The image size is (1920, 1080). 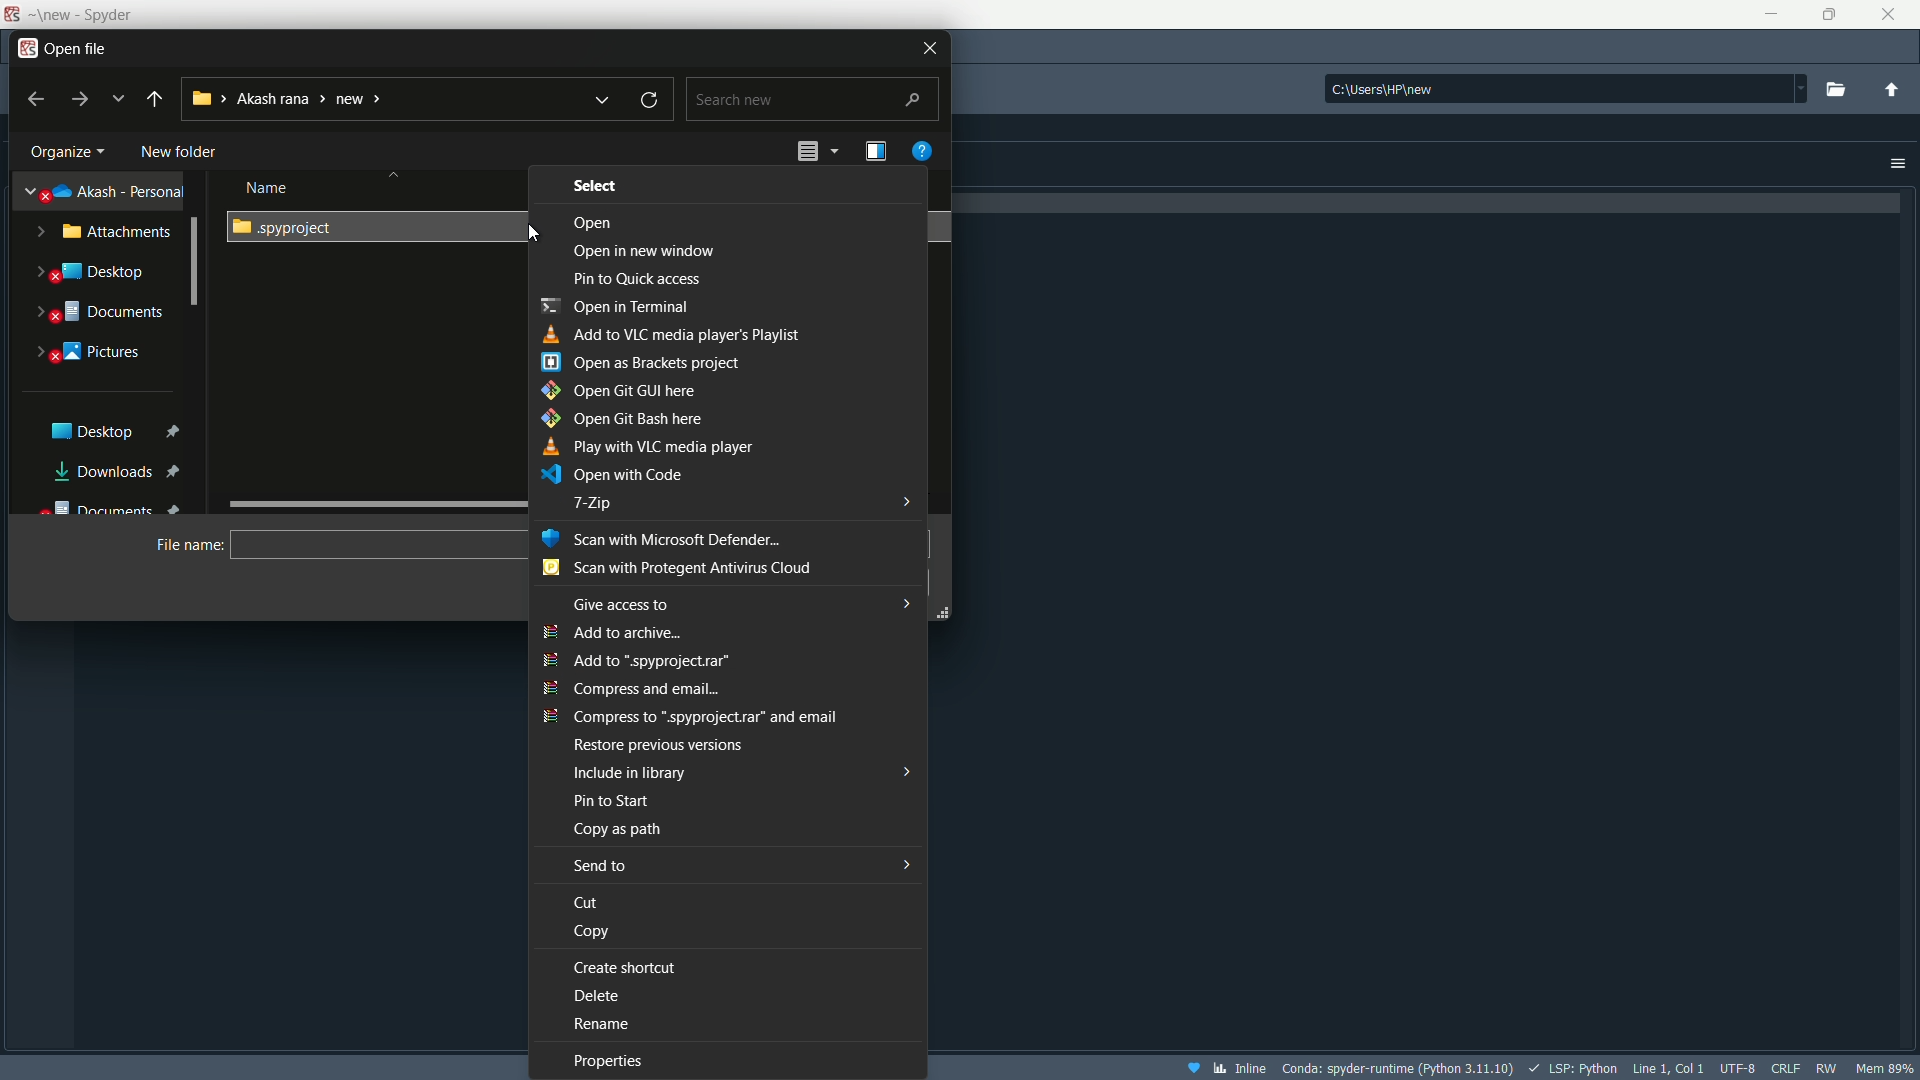 What do you see at coordinates (379, 544) in the screenshot?
I see `name bar` at bounding box center [379, 544].